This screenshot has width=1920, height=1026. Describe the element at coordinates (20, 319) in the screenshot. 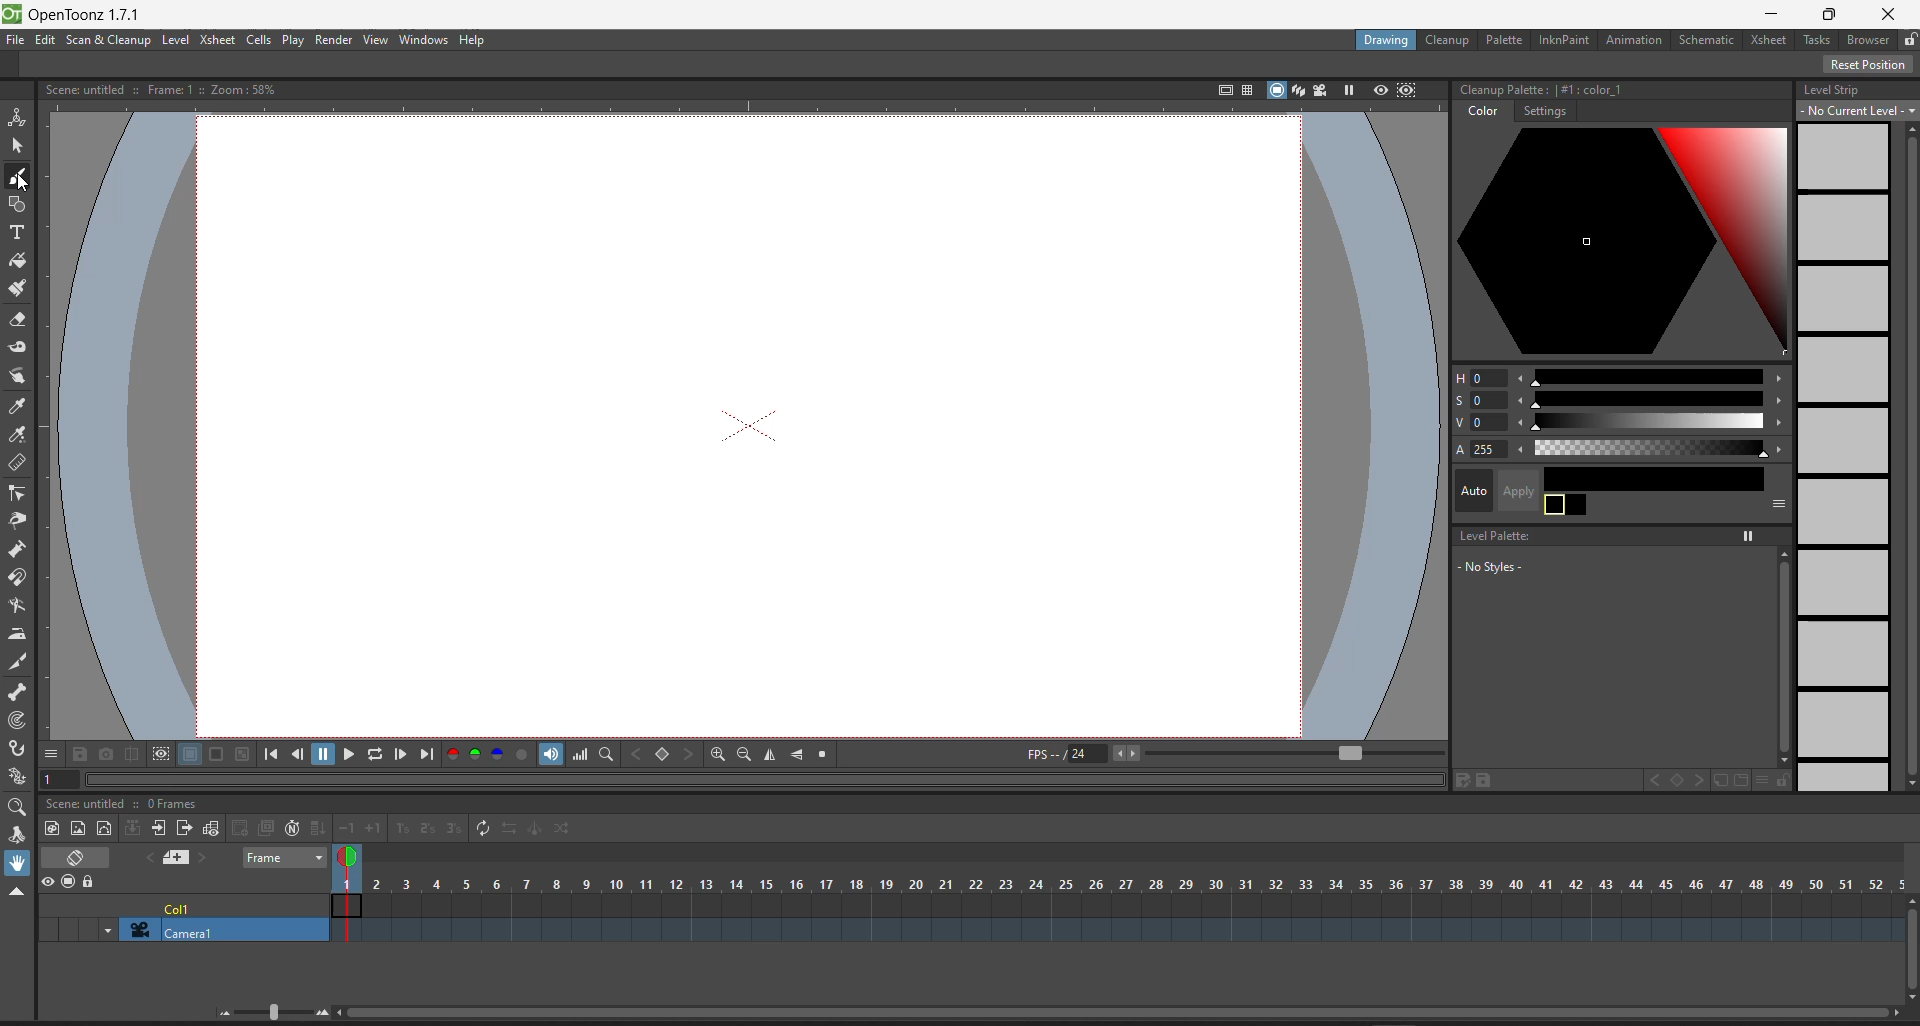

I see `eraser tool` at that location.